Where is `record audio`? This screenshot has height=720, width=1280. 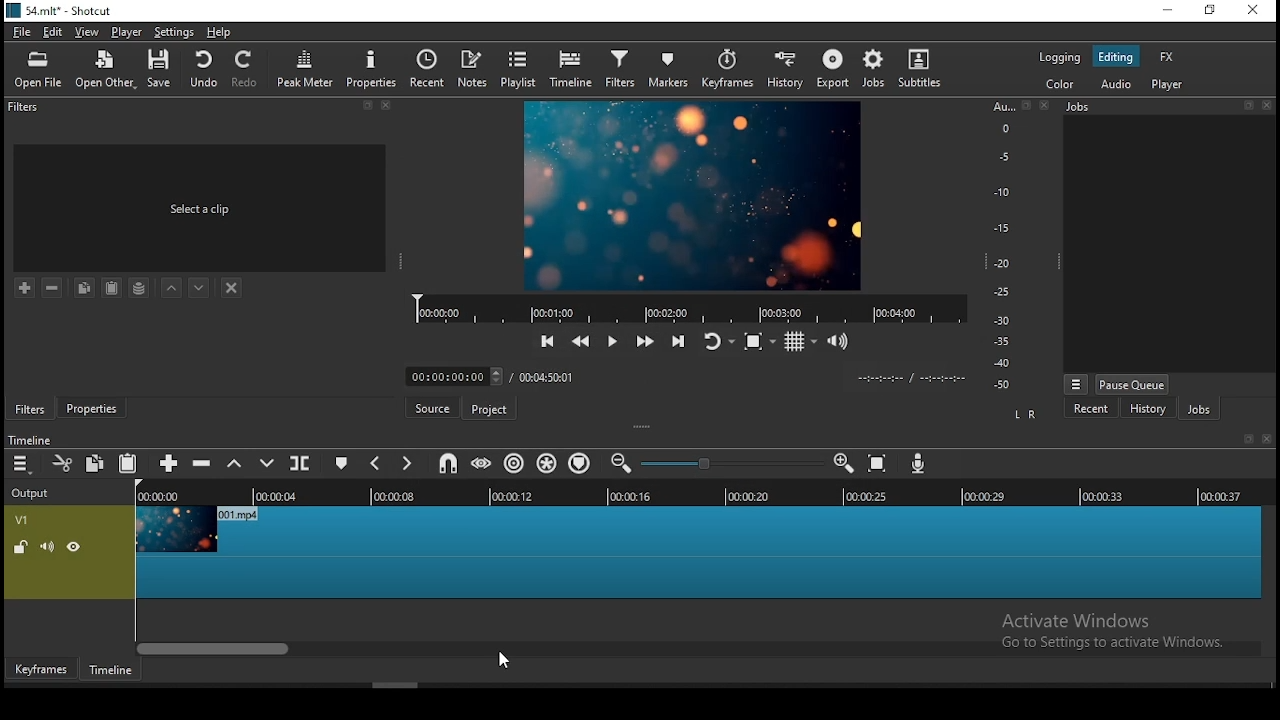 record audio is located at coordinates (919, 463).